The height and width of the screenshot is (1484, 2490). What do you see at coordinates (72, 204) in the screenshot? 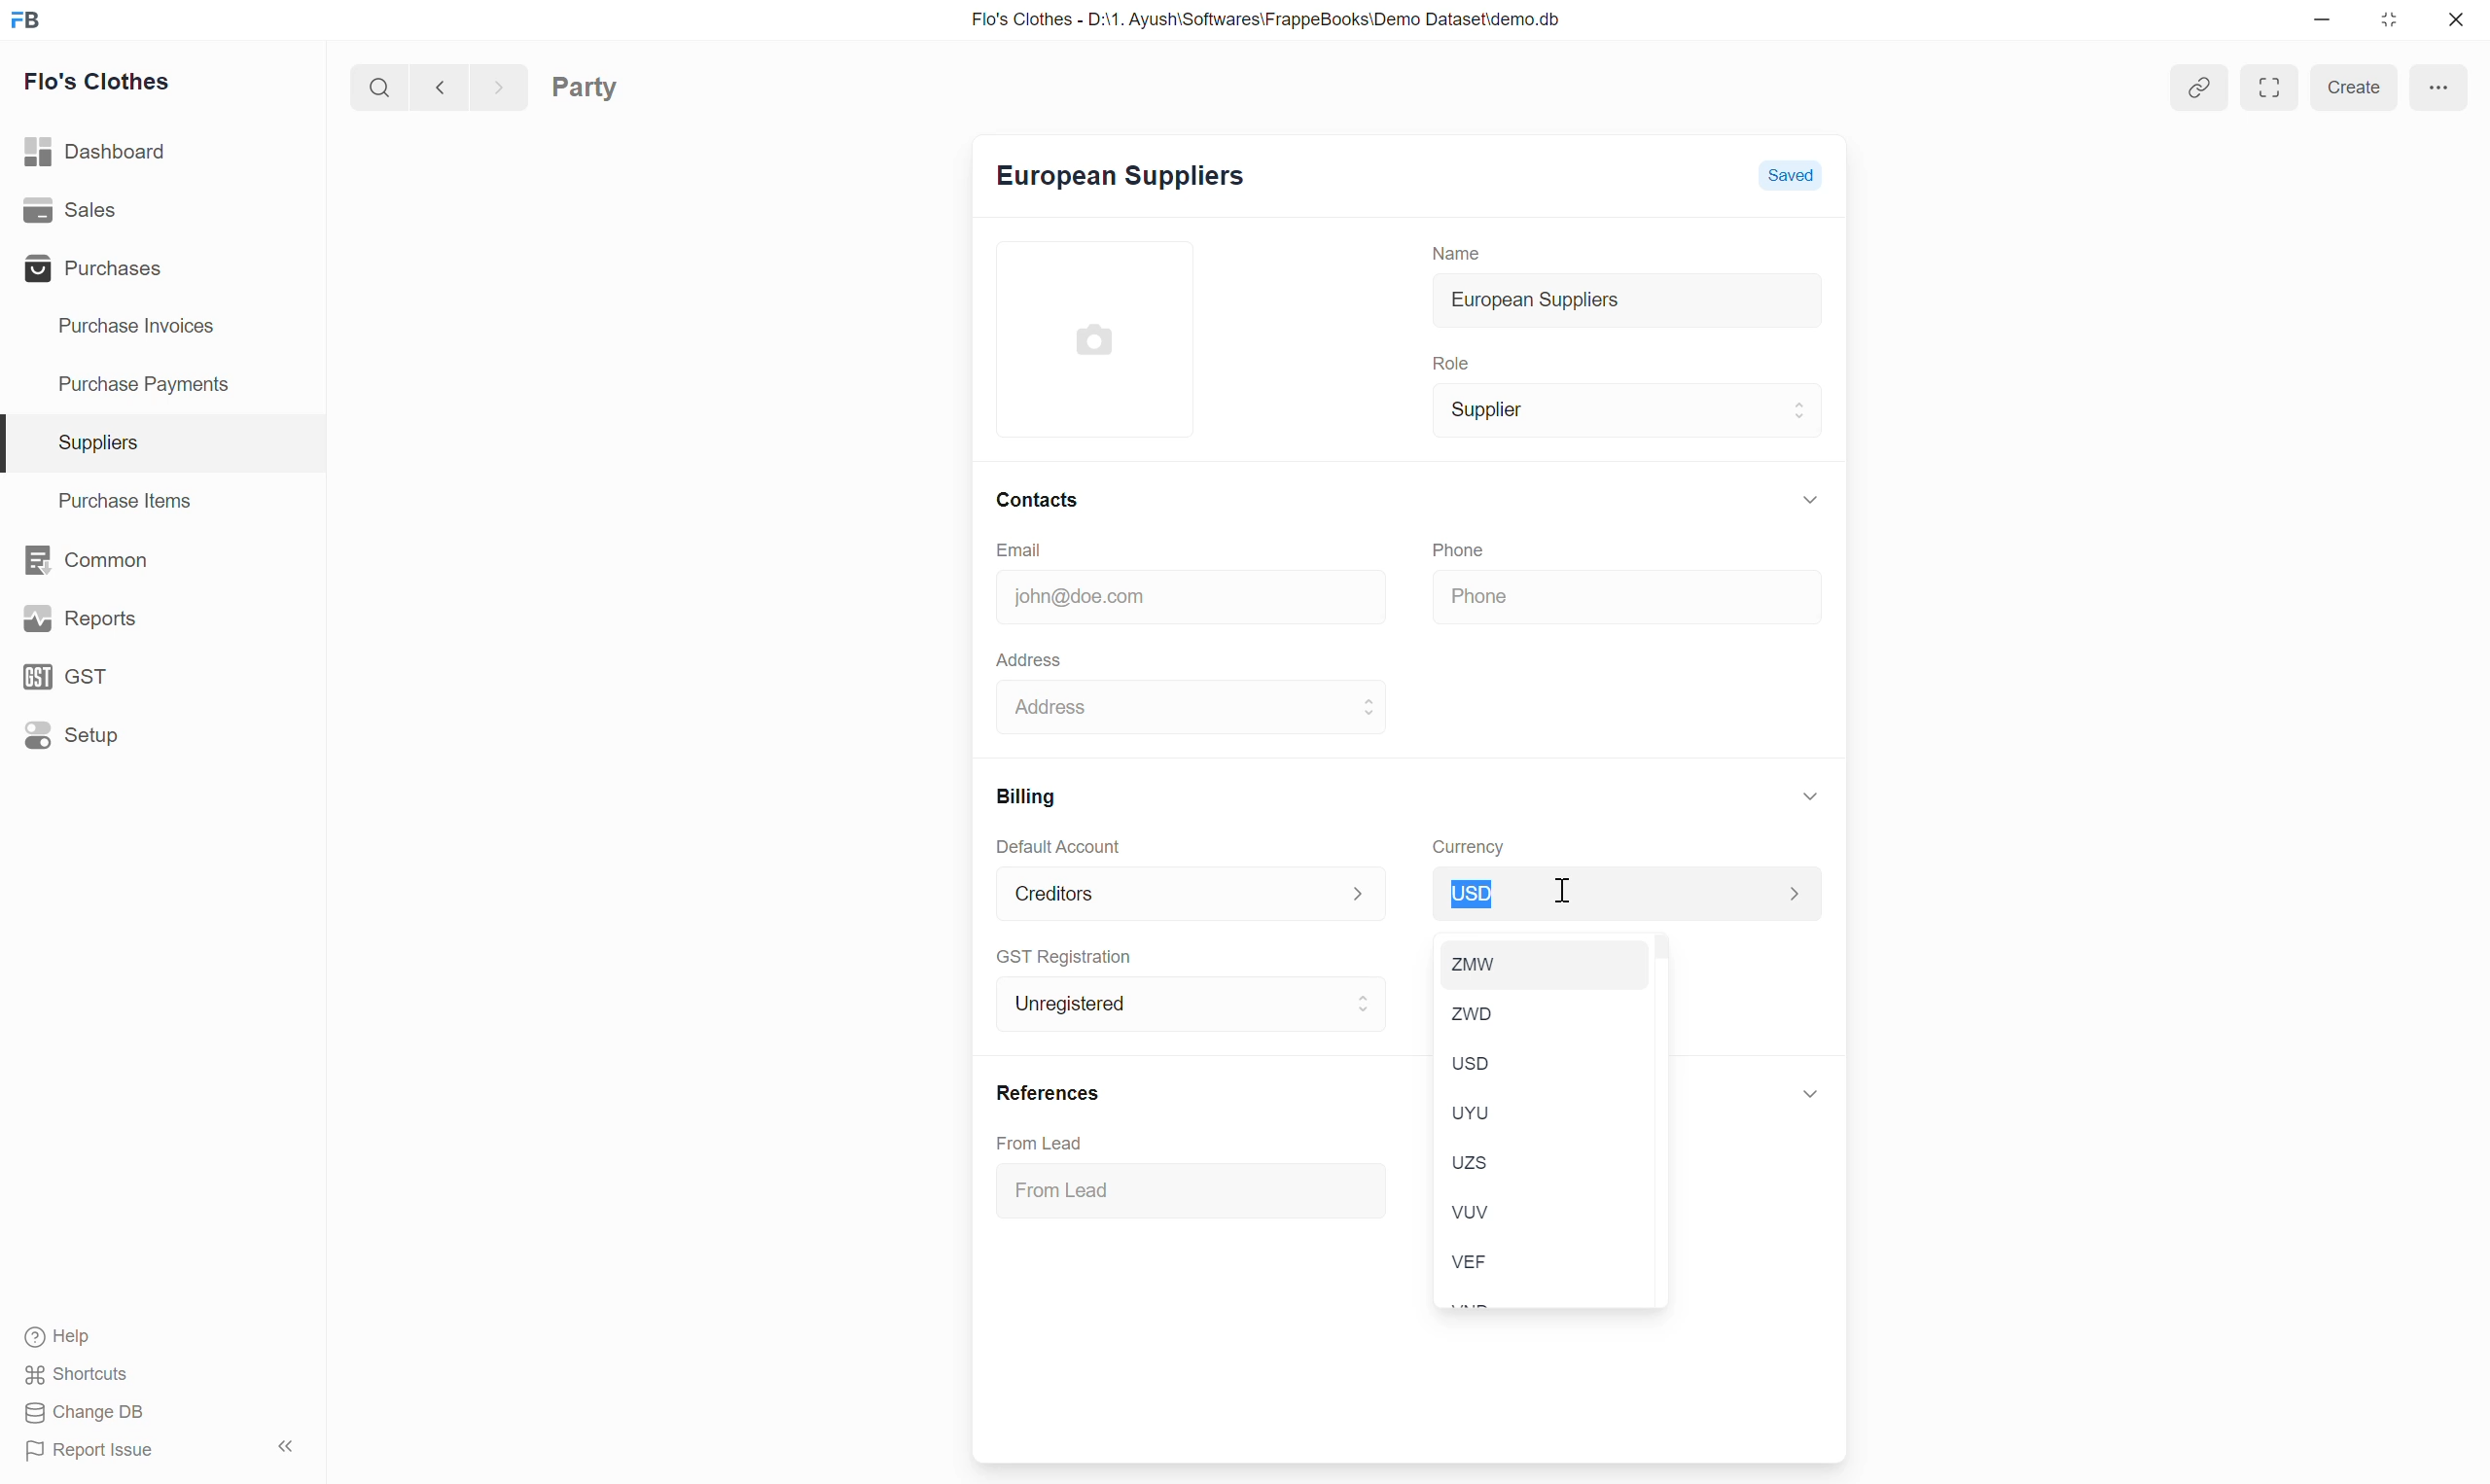
I see `Sales` at bounding box center [72, 204].